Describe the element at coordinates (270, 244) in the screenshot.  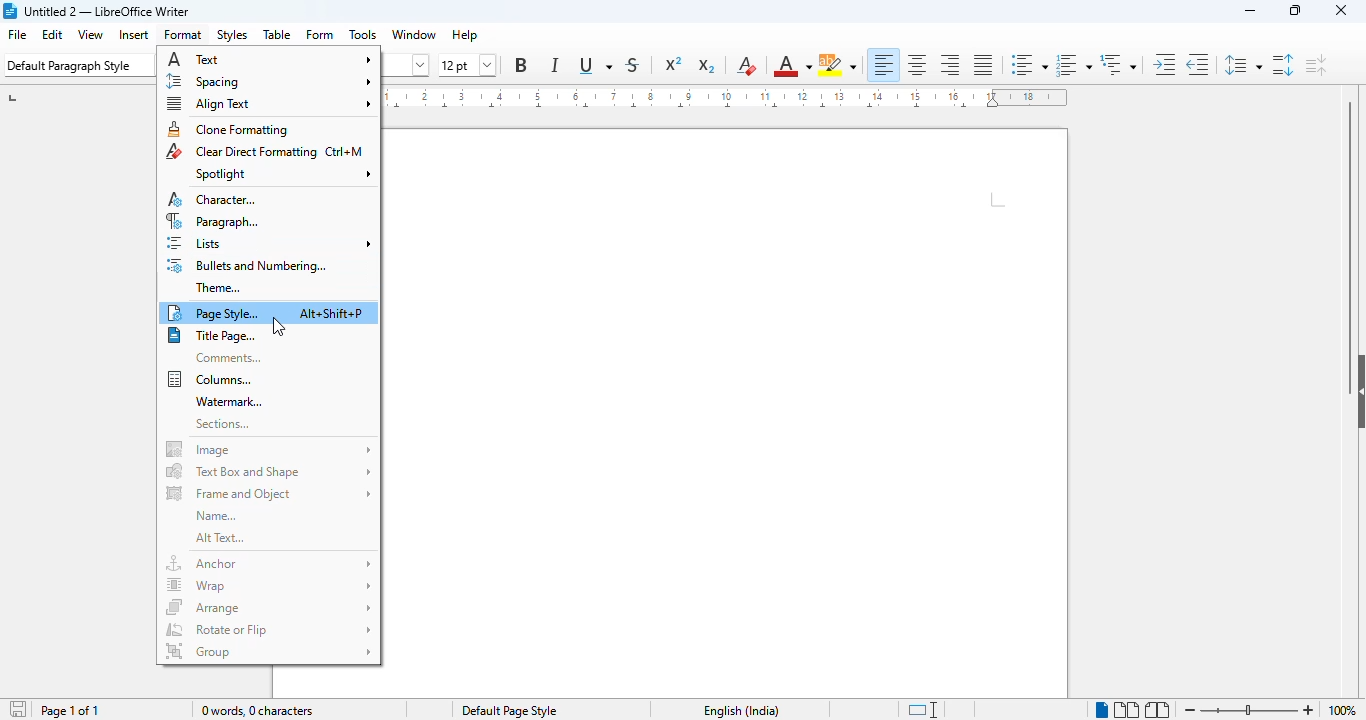
I see `lists` at that location.